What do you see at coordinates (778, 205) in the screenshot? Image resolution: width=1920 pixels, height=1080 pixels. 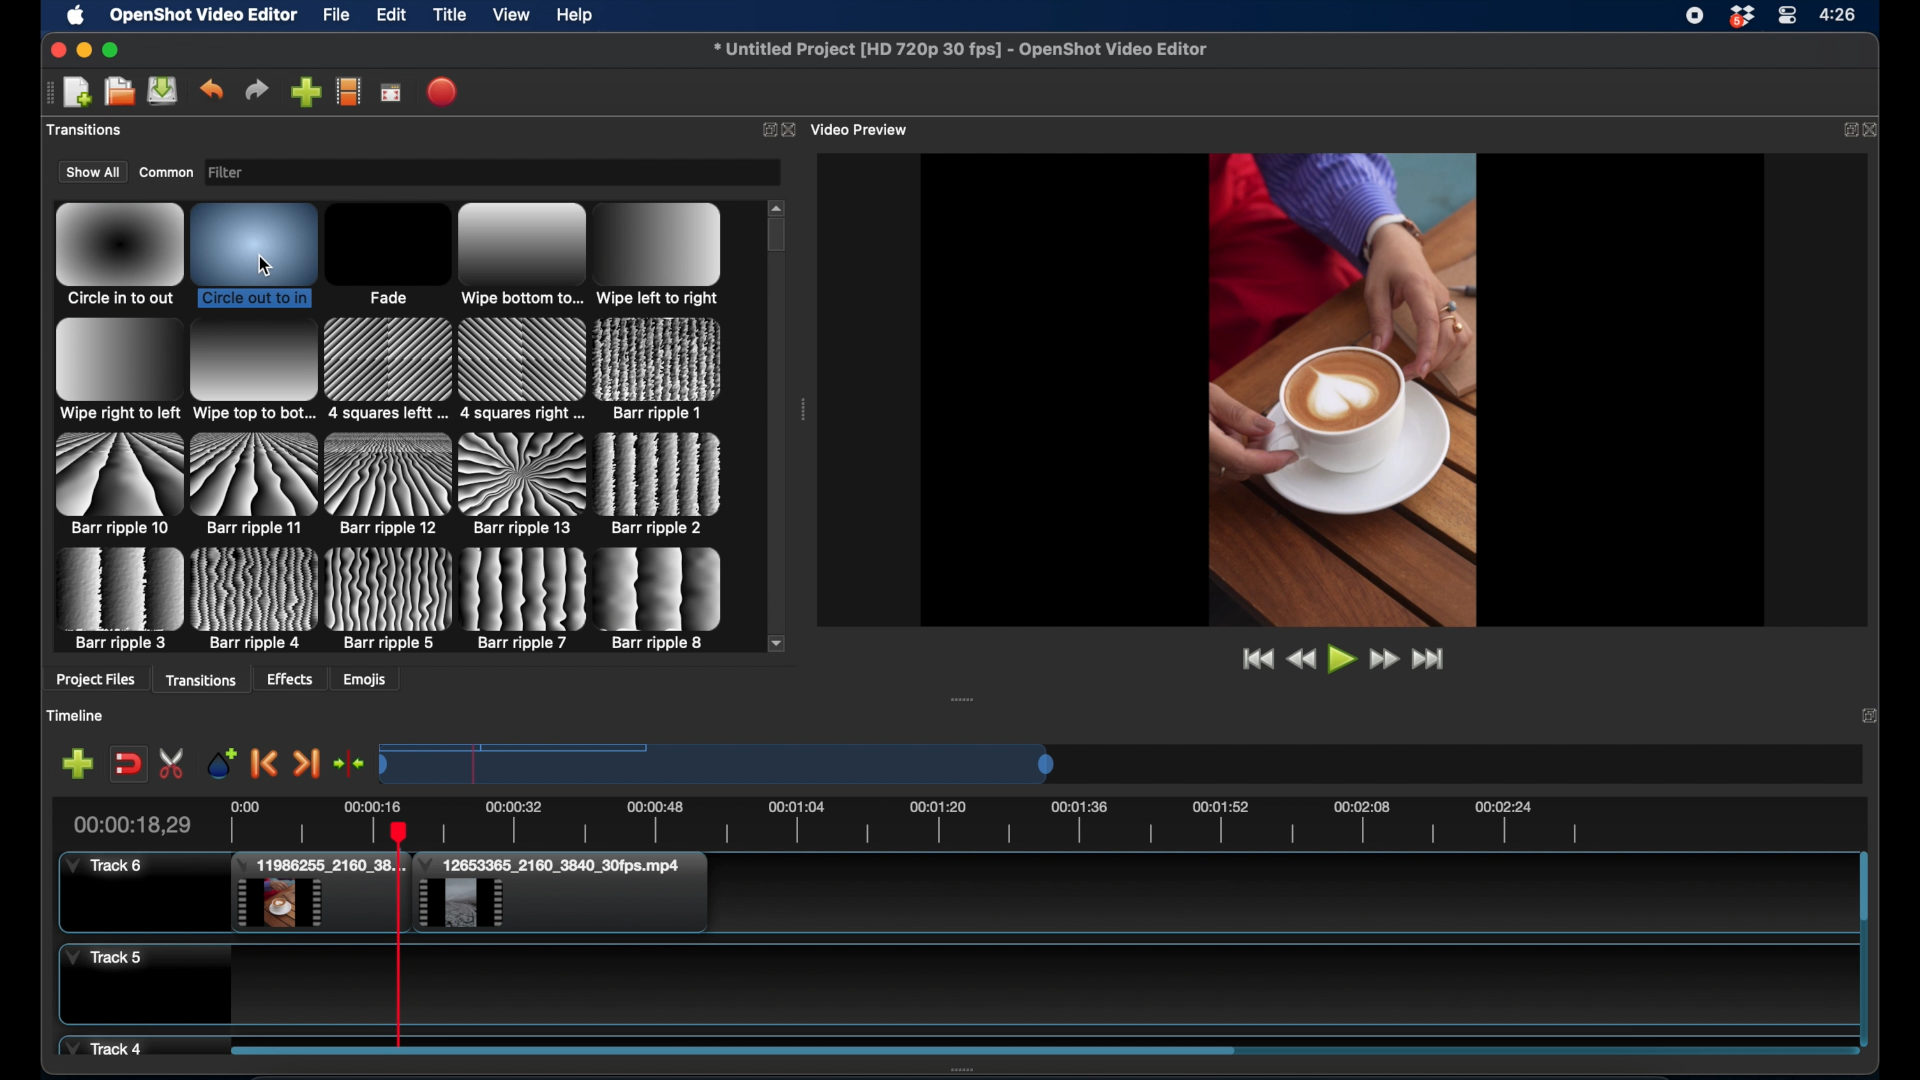 I see `scroll up arrow` at bounding box center [778, 205].